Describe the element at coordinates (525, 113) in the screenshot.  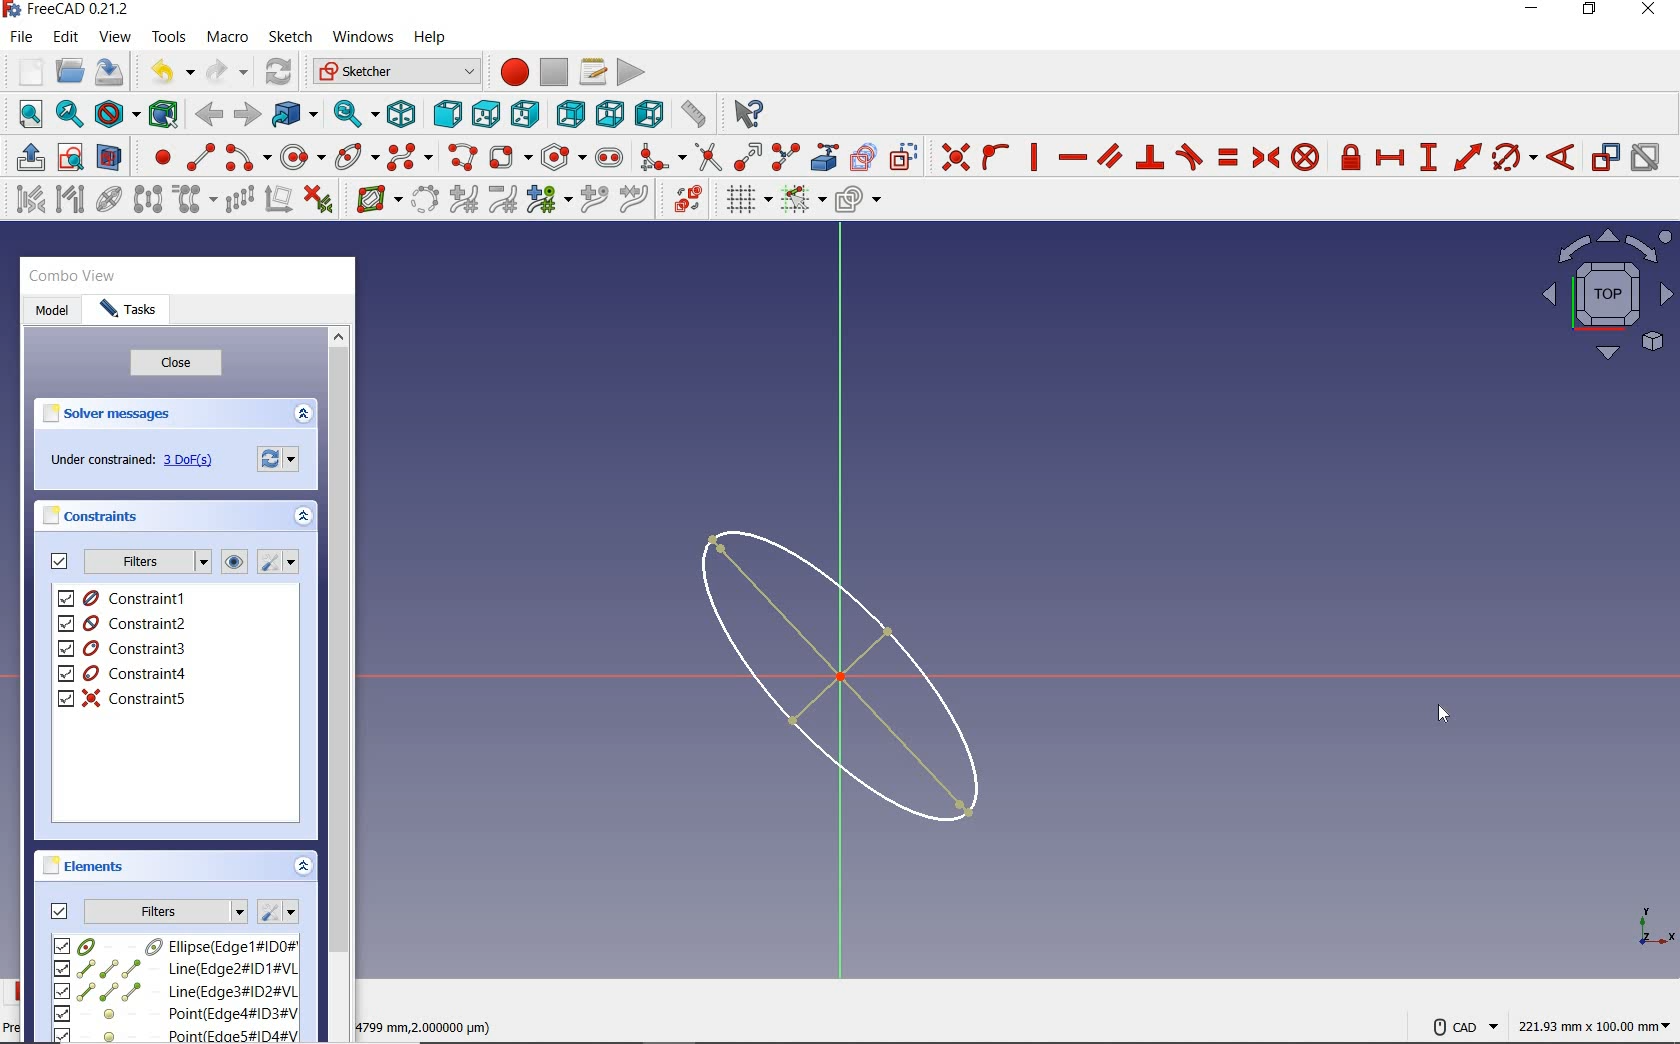
I see `right` at that location.